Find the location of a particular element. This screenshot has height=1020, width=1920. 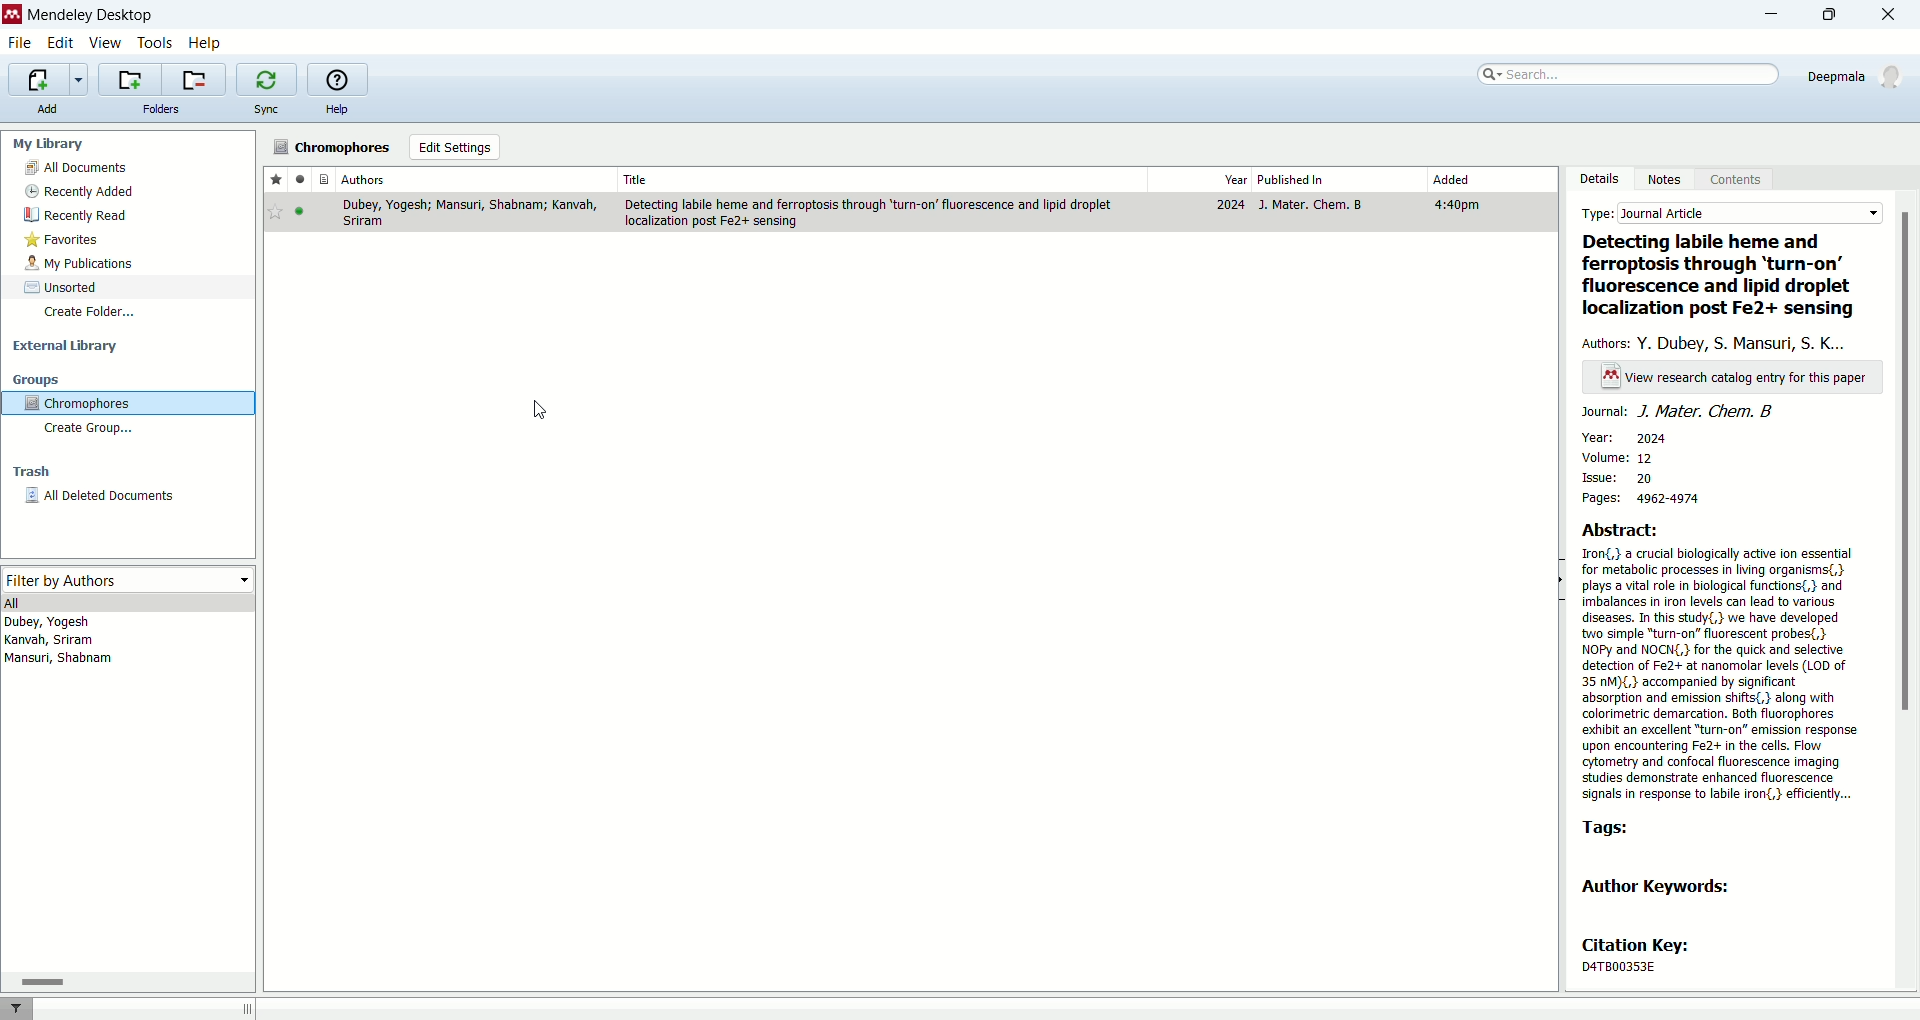

chromophores is located at coordinates (333, 148).